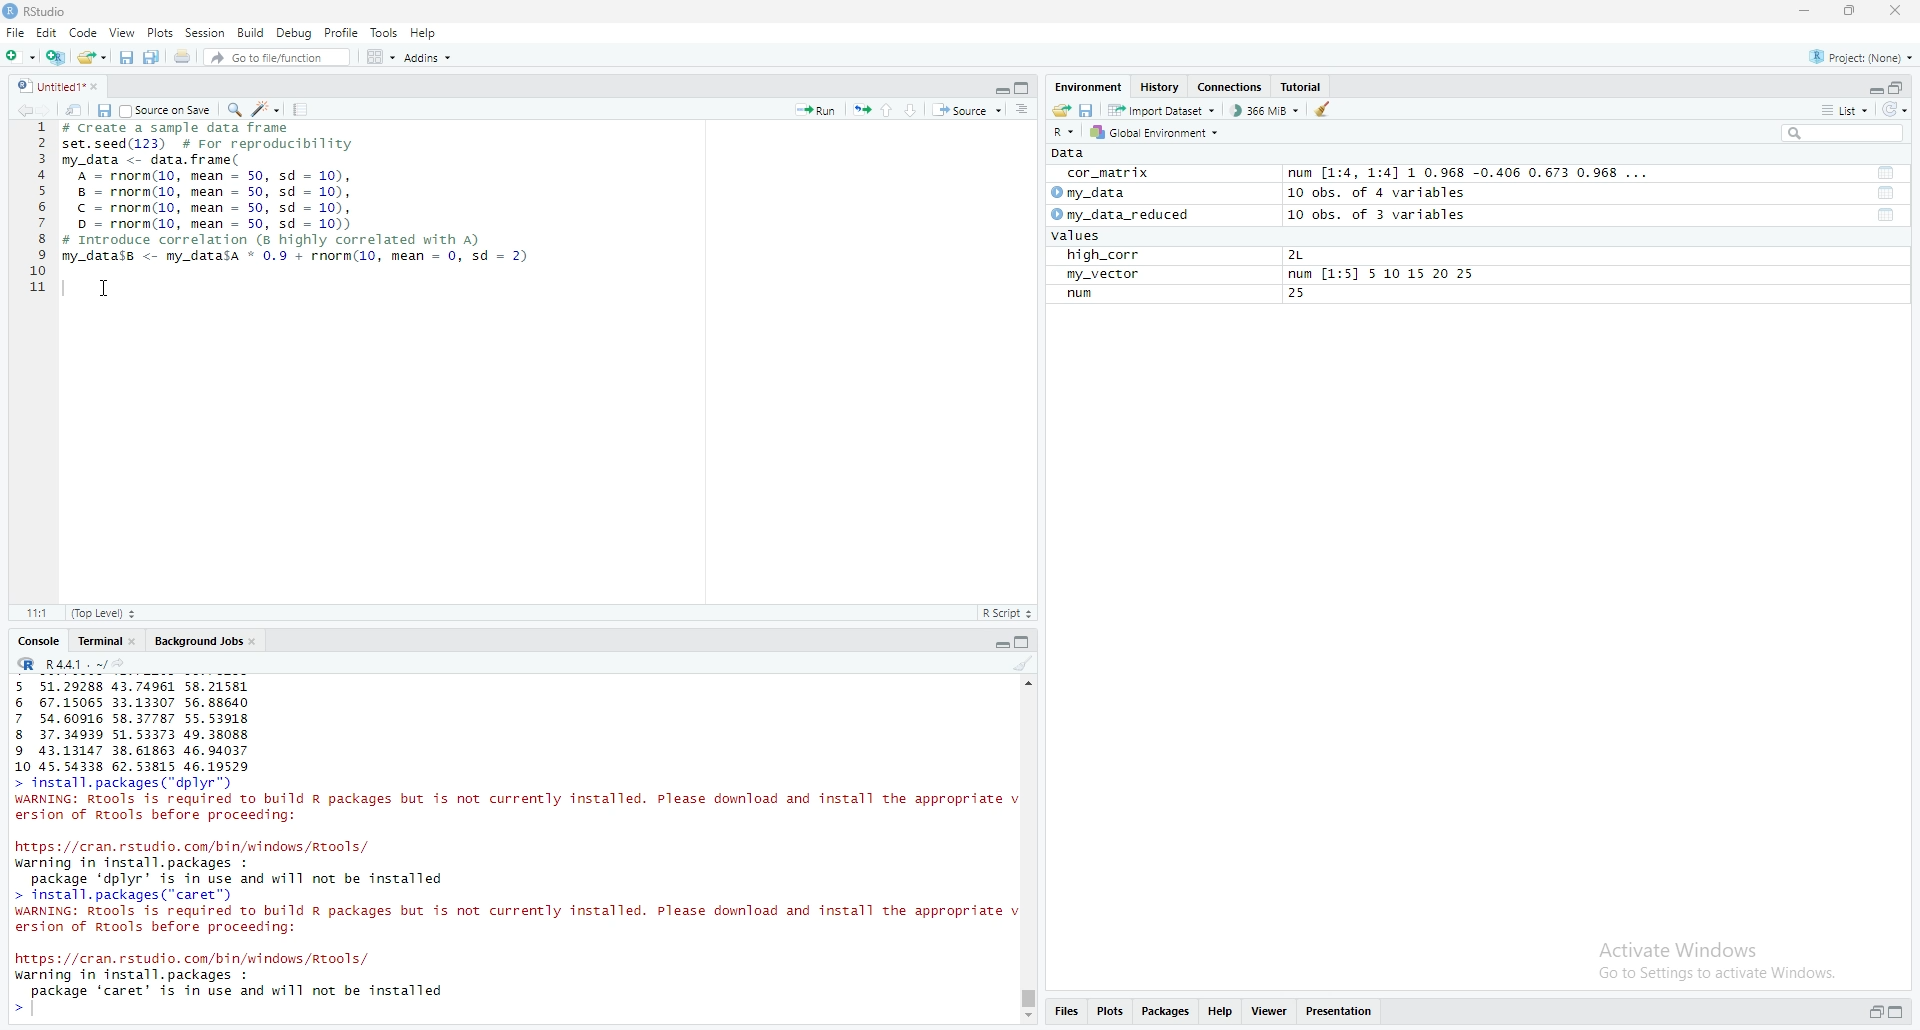 The width and height of the screenshot is (1920, 1030). Describe the element at coordinates (161, 32) in the screenshot. I see `Plots` at that location.